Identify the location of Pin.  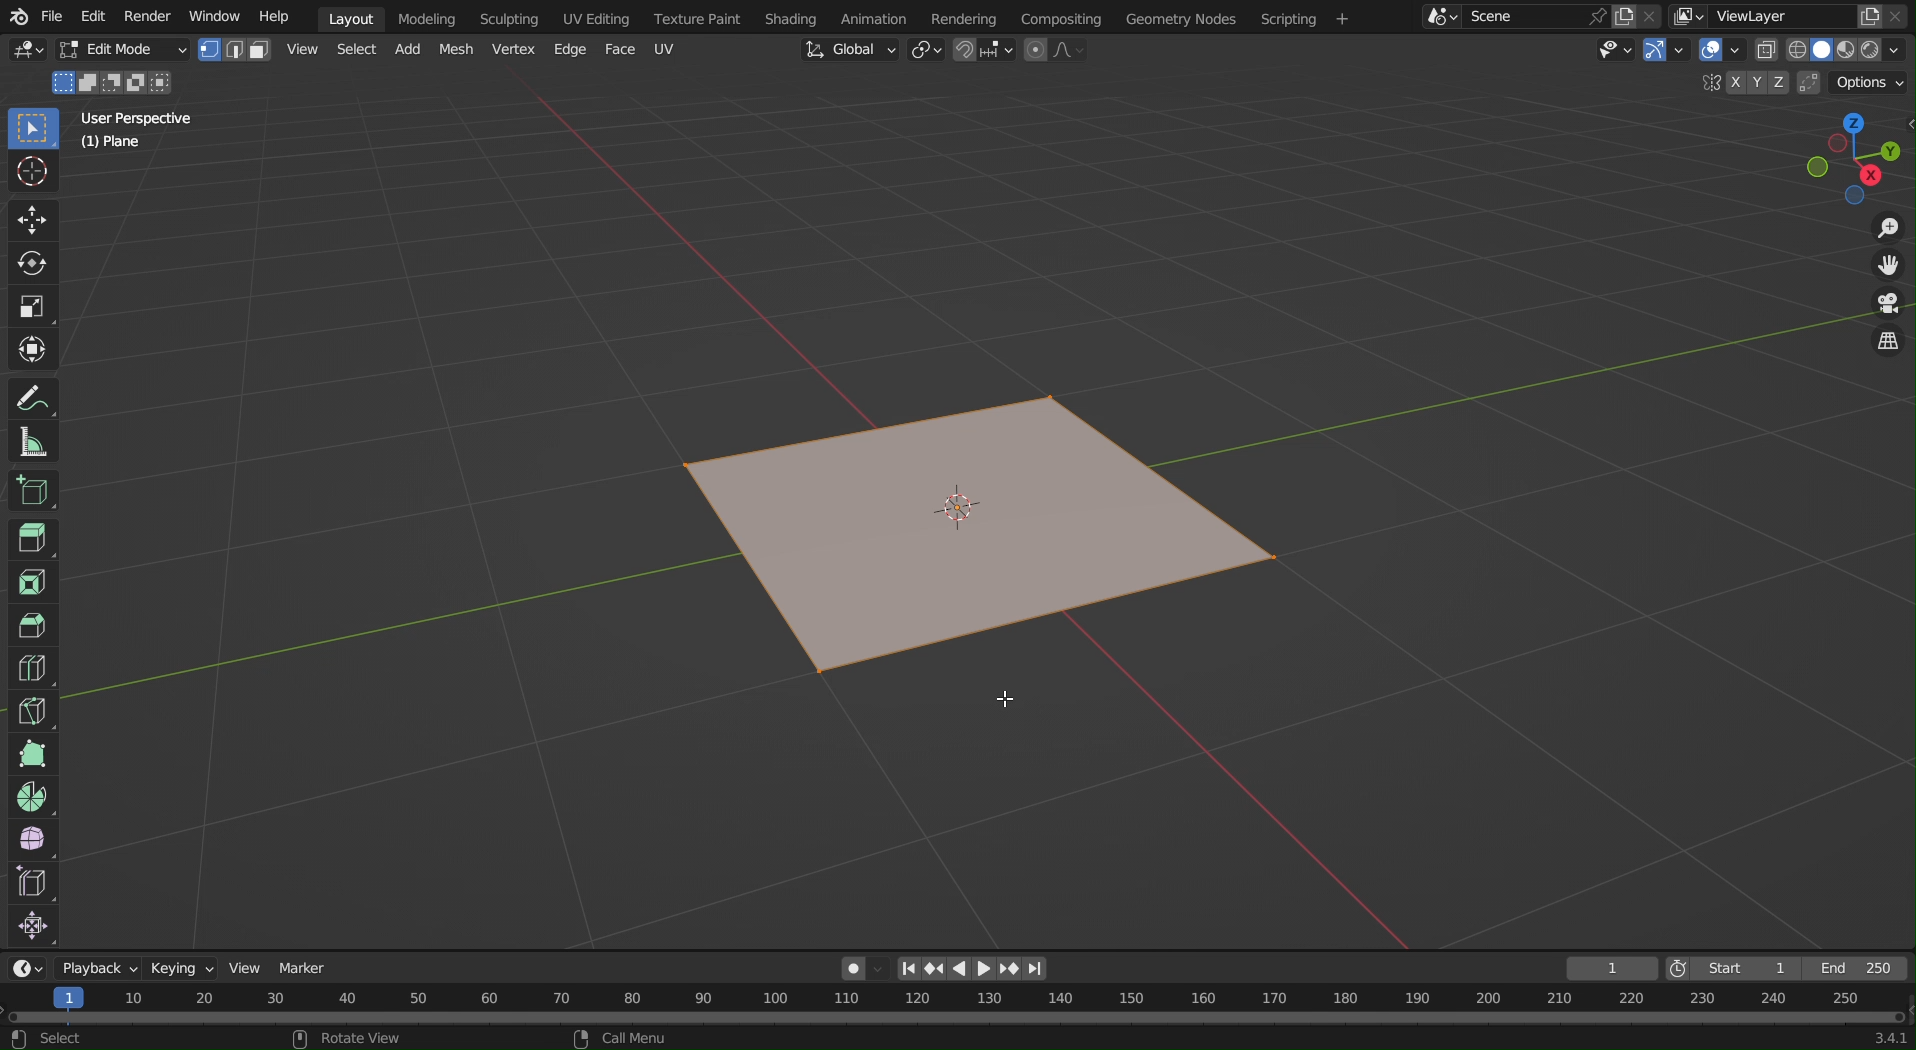
(1596, 16).